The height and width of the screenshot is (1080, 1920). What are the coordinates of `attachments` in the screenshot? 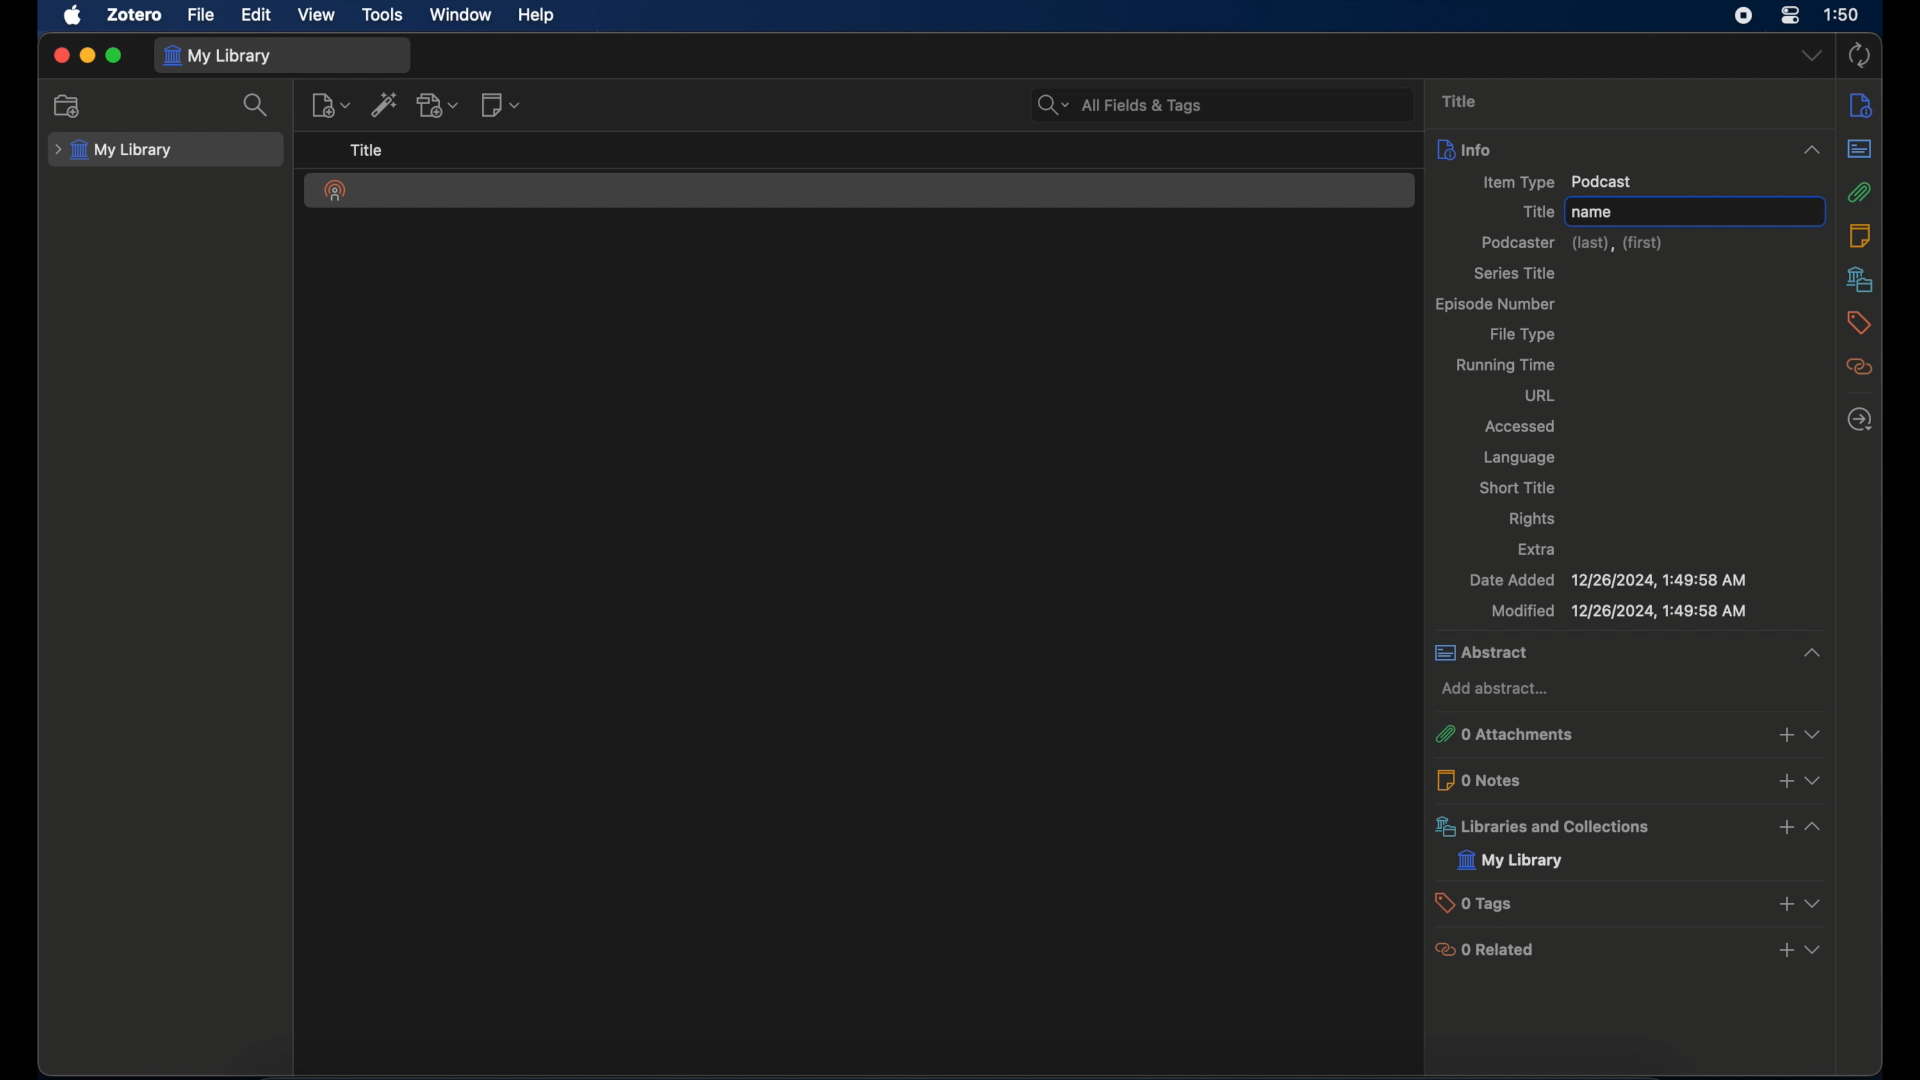 It's located at (1860, 192).